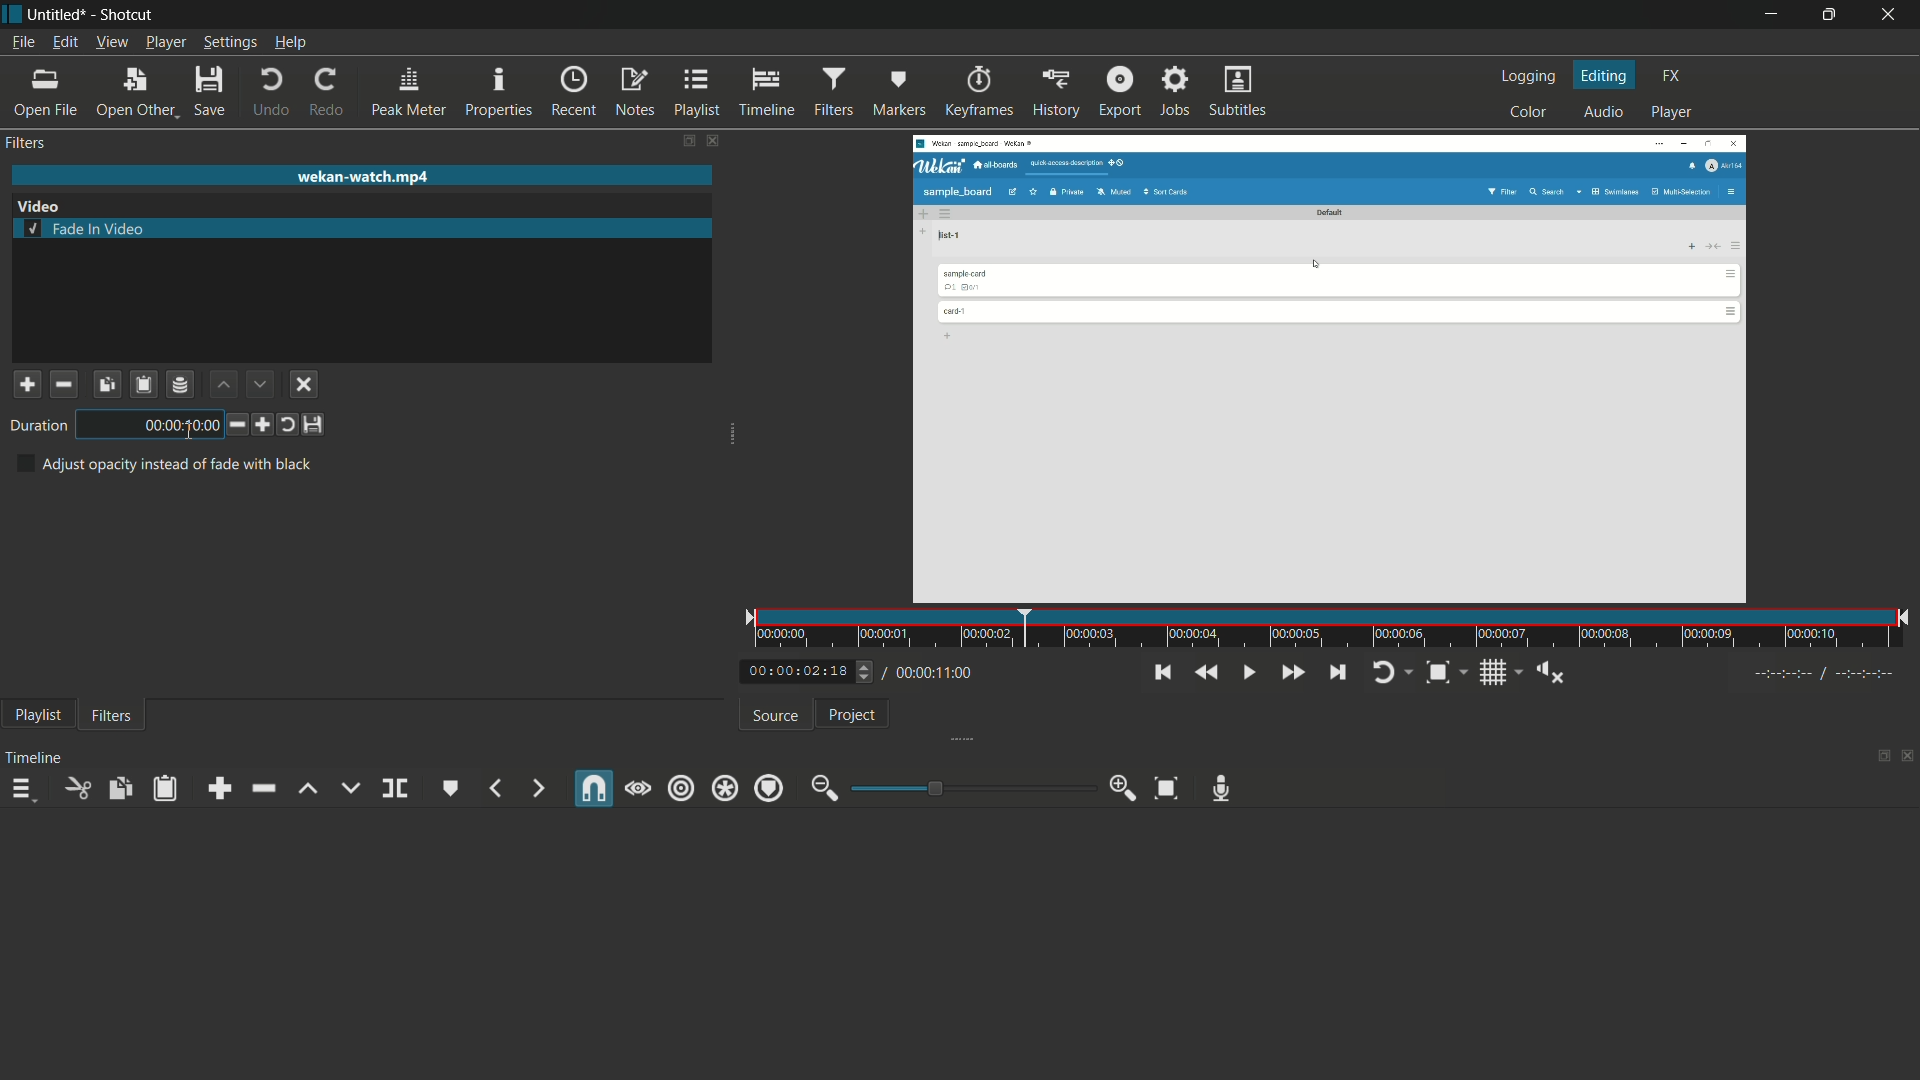 The image size is (1920, 1080). Describe the element at coordinates (63, 383) in the screenshot. I see `remove the filter` at that location.